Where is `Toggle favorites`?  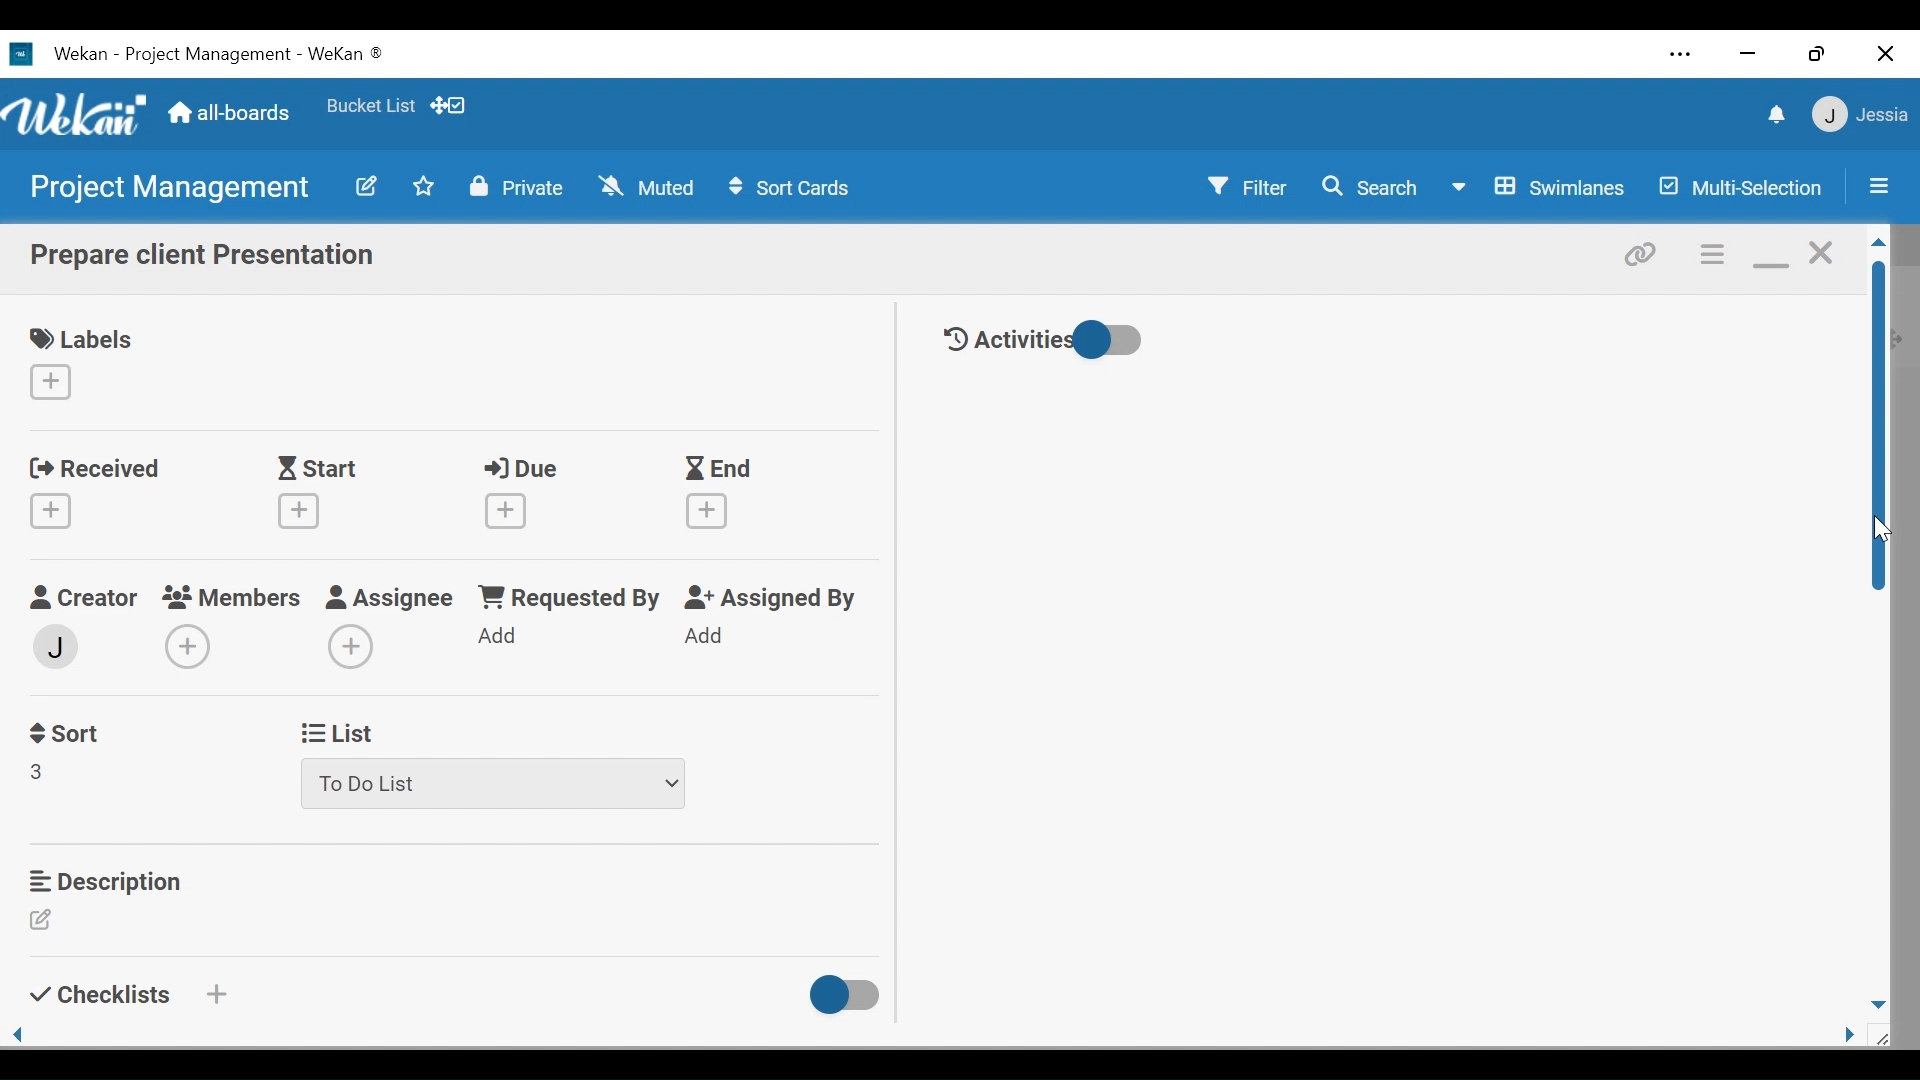 Toggle favorites is located at coordinates (423, 186).